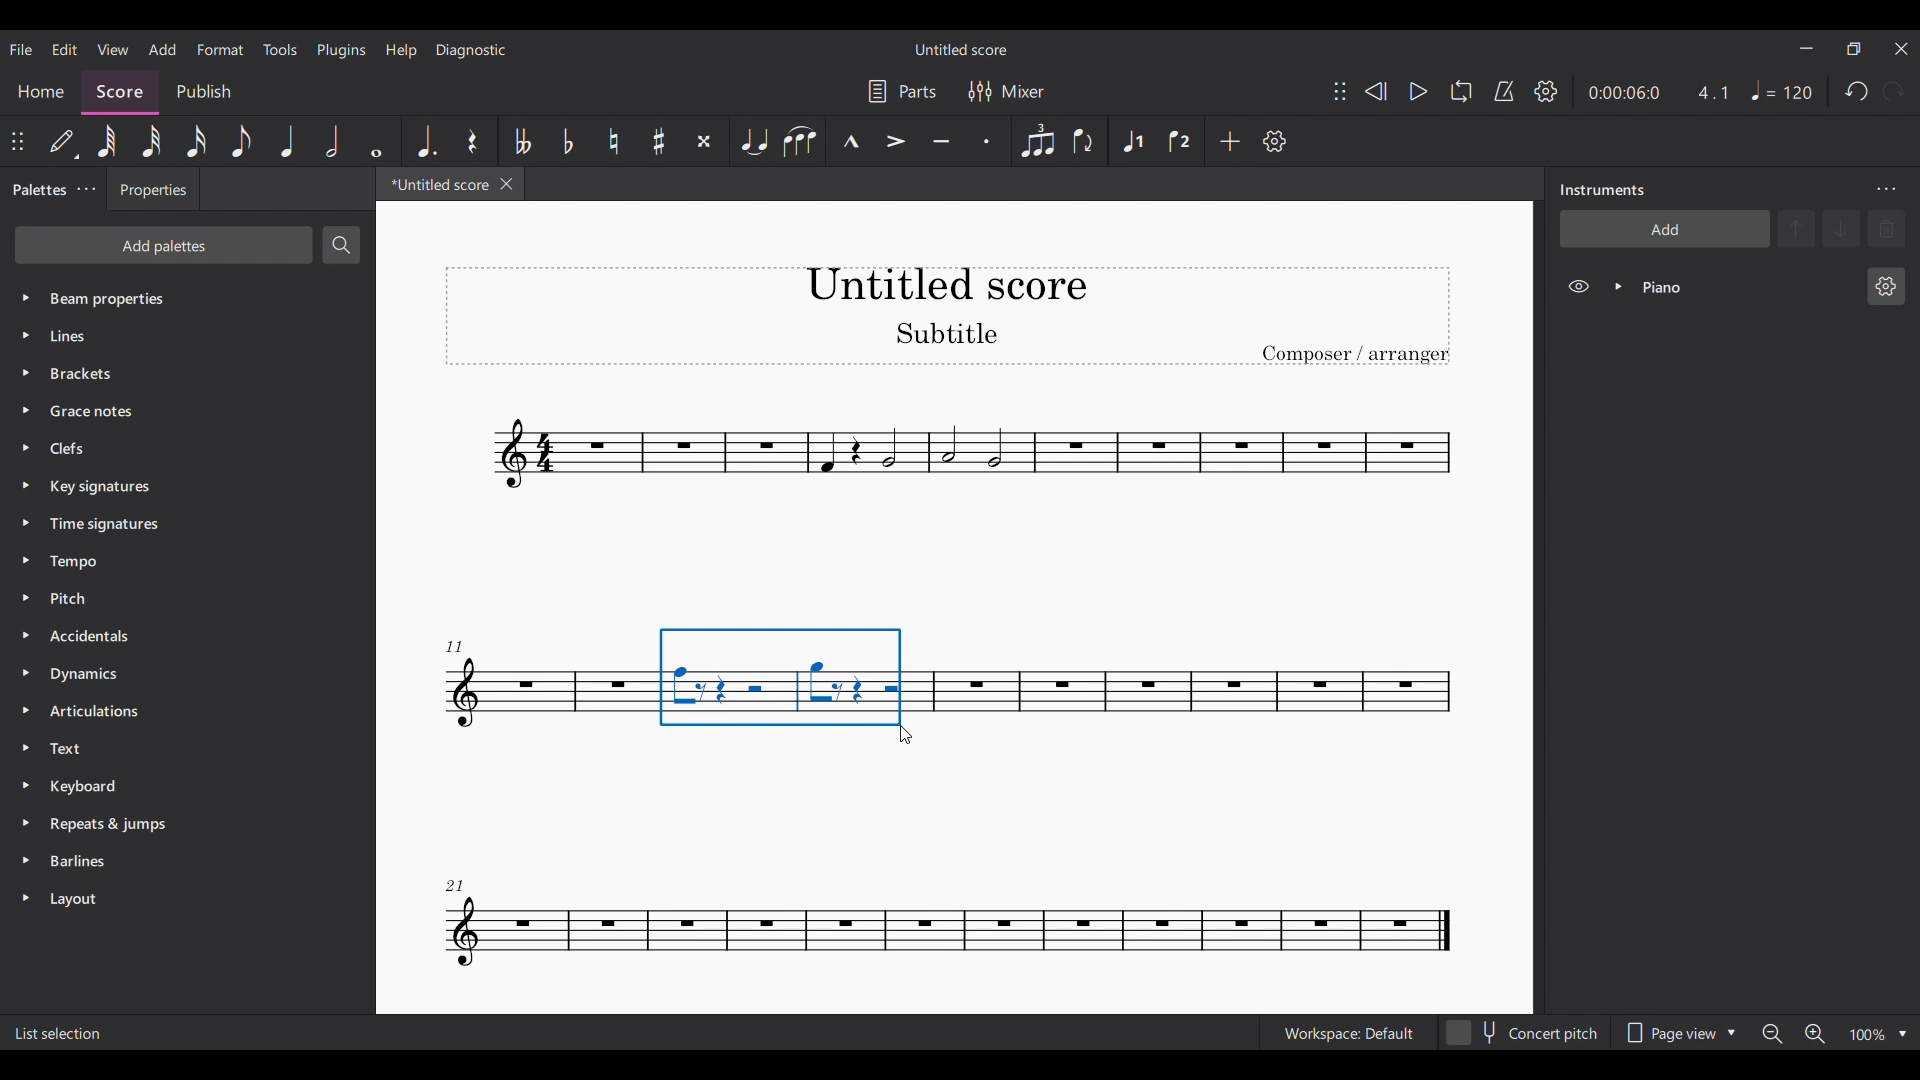 The height and width of the screenshot is (1080, 1920). What do you see at coordinates (1886, 229) in the screenshot?
I see `Delete` at bounding box center [1886, 229].